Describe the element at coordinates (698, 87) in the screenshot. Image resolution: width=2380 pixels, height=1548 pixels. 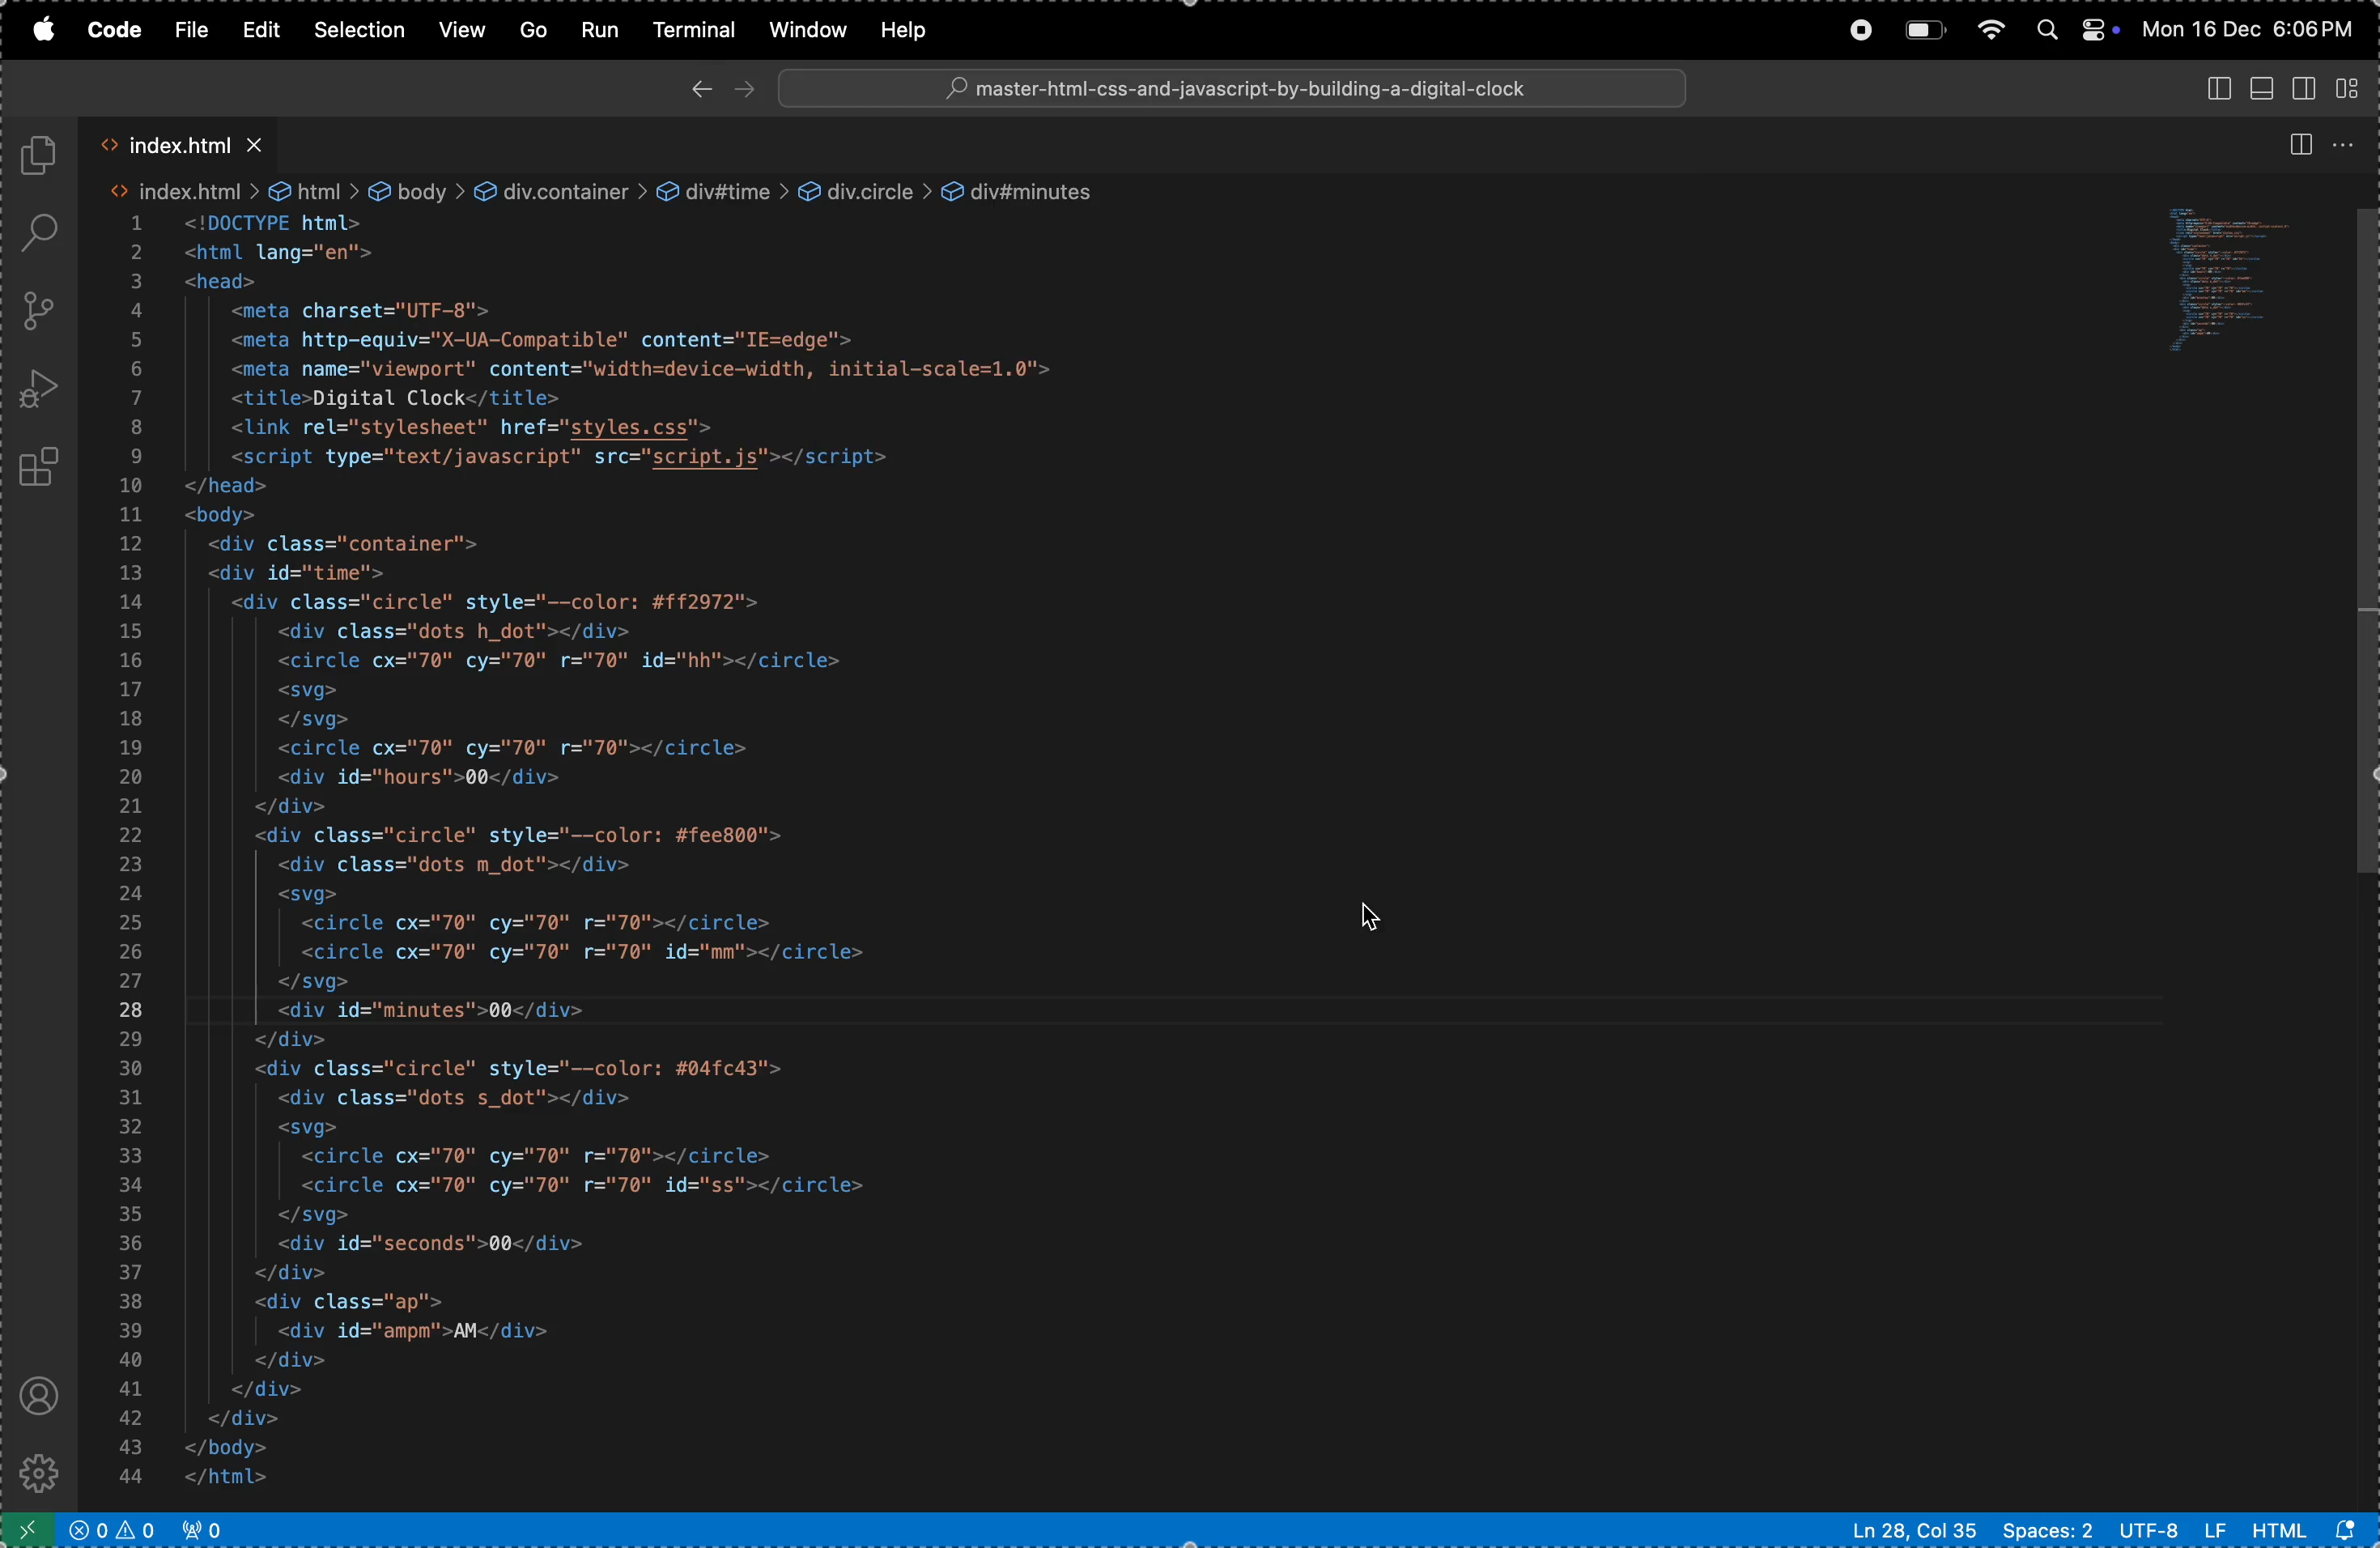
I see `back ward` at that location.